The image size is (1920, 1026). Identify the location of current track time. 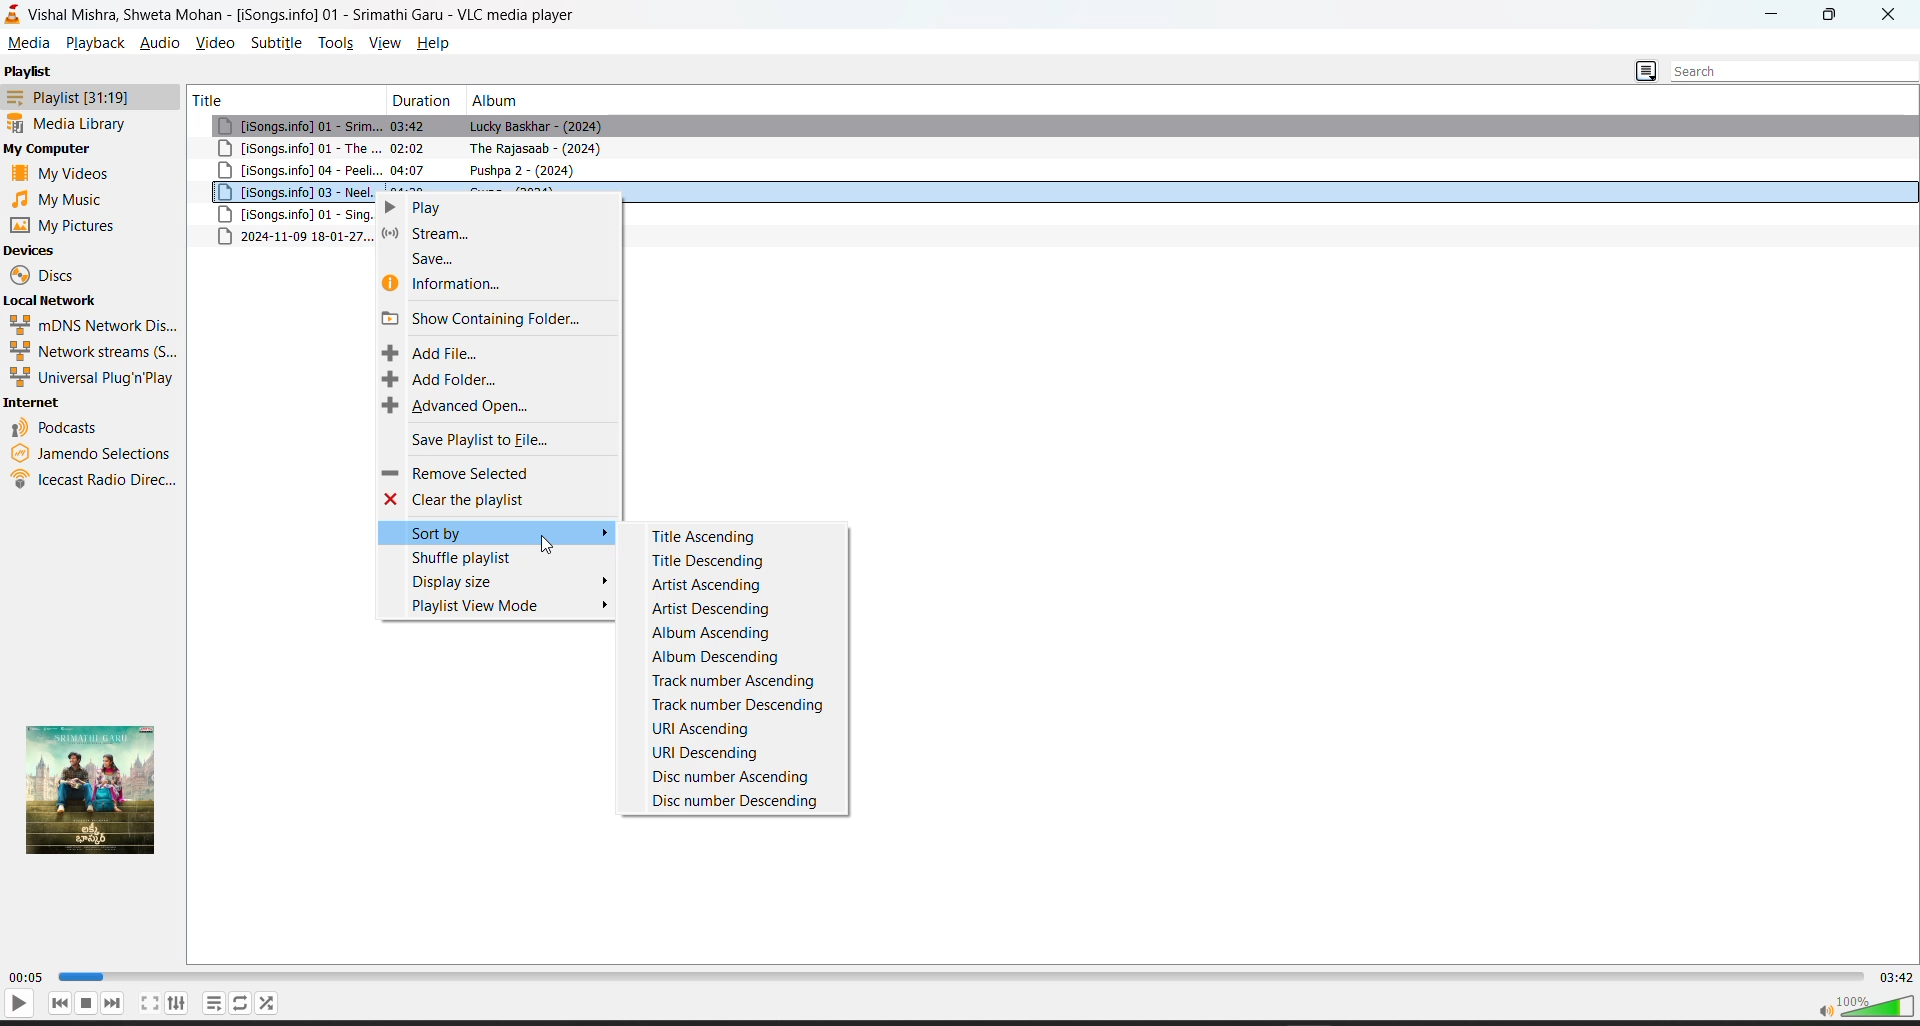
(24, 978).